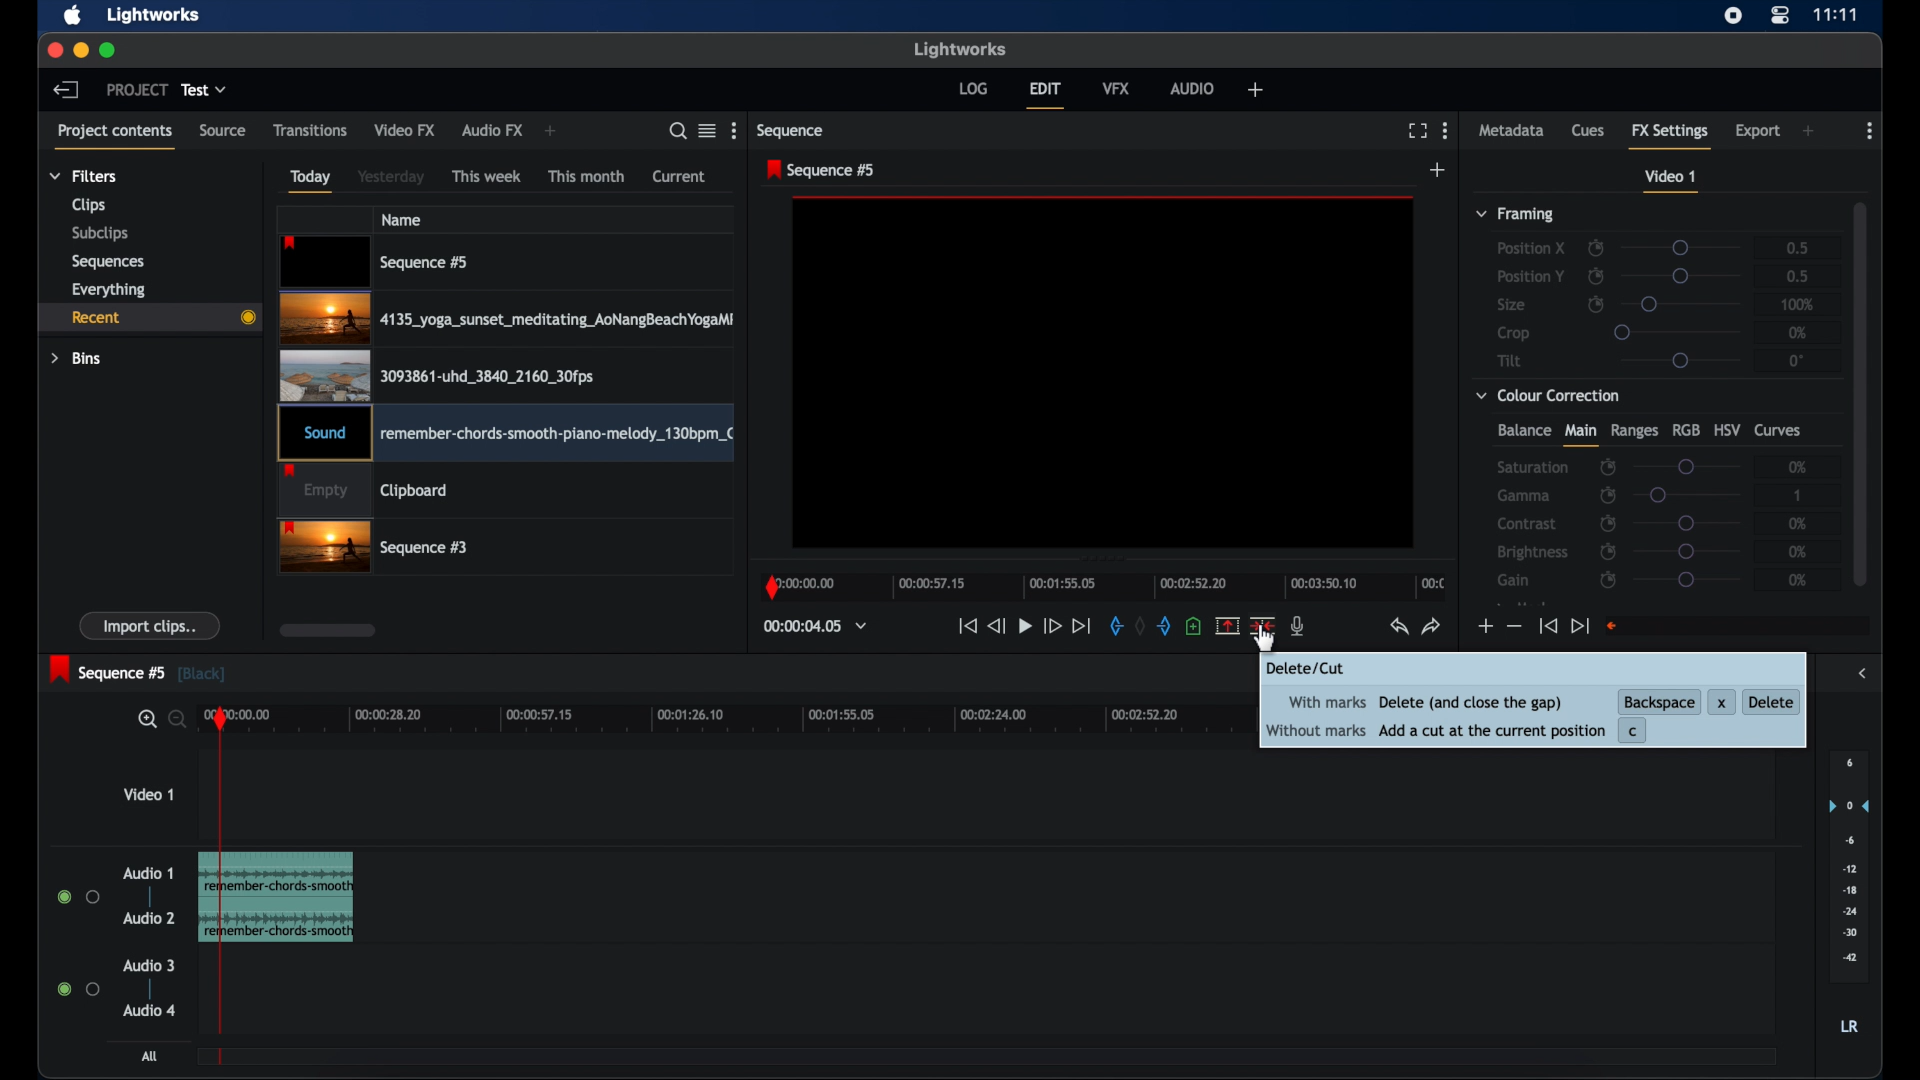 The width and height of the screenshot is (1920, 1080). What do you see at coordinates (487, 177) in the screenshot?
I see `this week` at bounding box center [487, 177].